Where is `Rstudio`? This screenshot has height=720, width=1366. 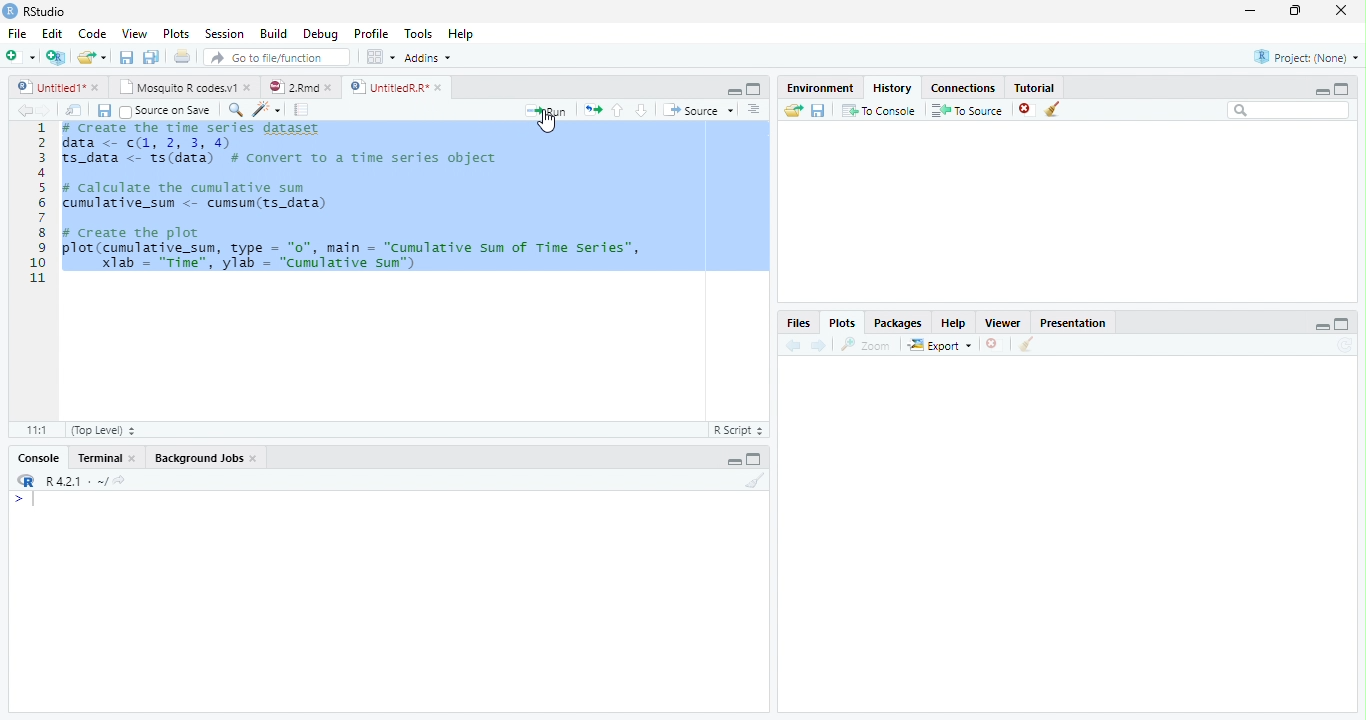 Rstudio is located at coordinates (36, 10).